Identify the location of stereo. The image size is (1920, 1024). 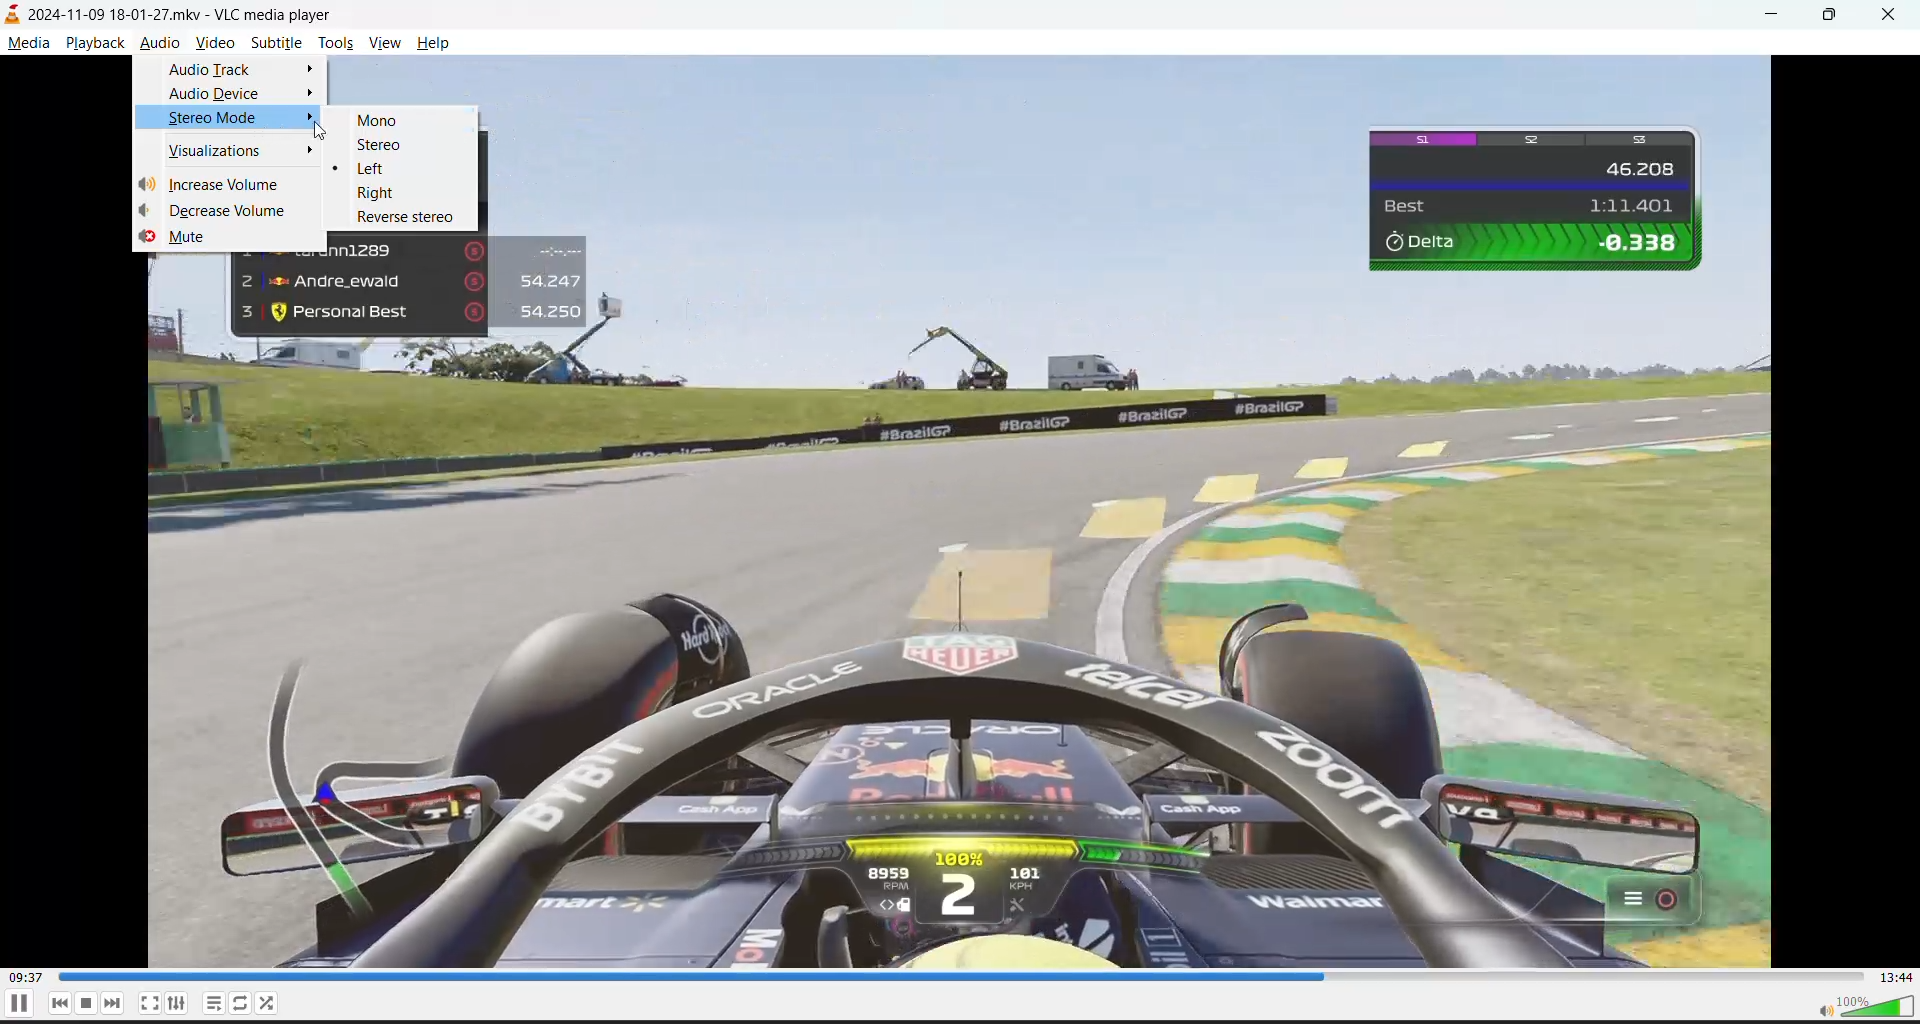
(381, 148).